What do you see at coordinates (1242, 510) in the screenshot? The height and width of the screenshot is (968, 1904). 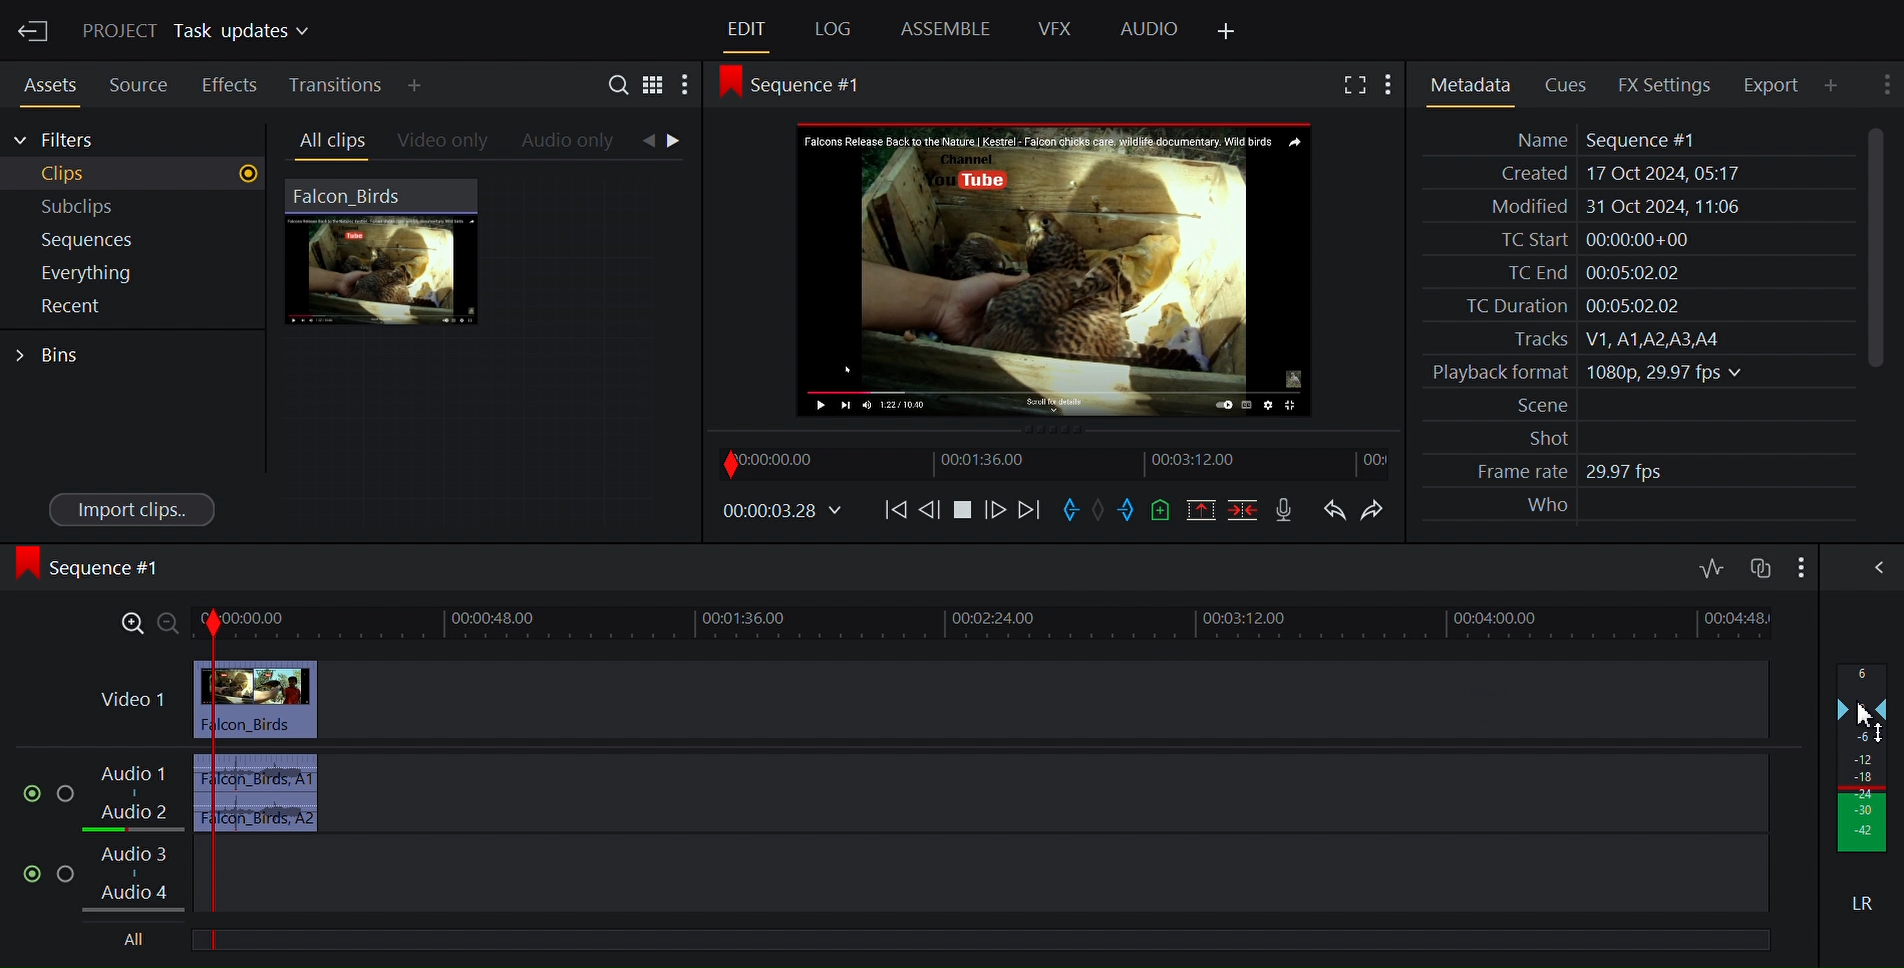 I see `Delete/cut` at bounding box center [1242, 510].